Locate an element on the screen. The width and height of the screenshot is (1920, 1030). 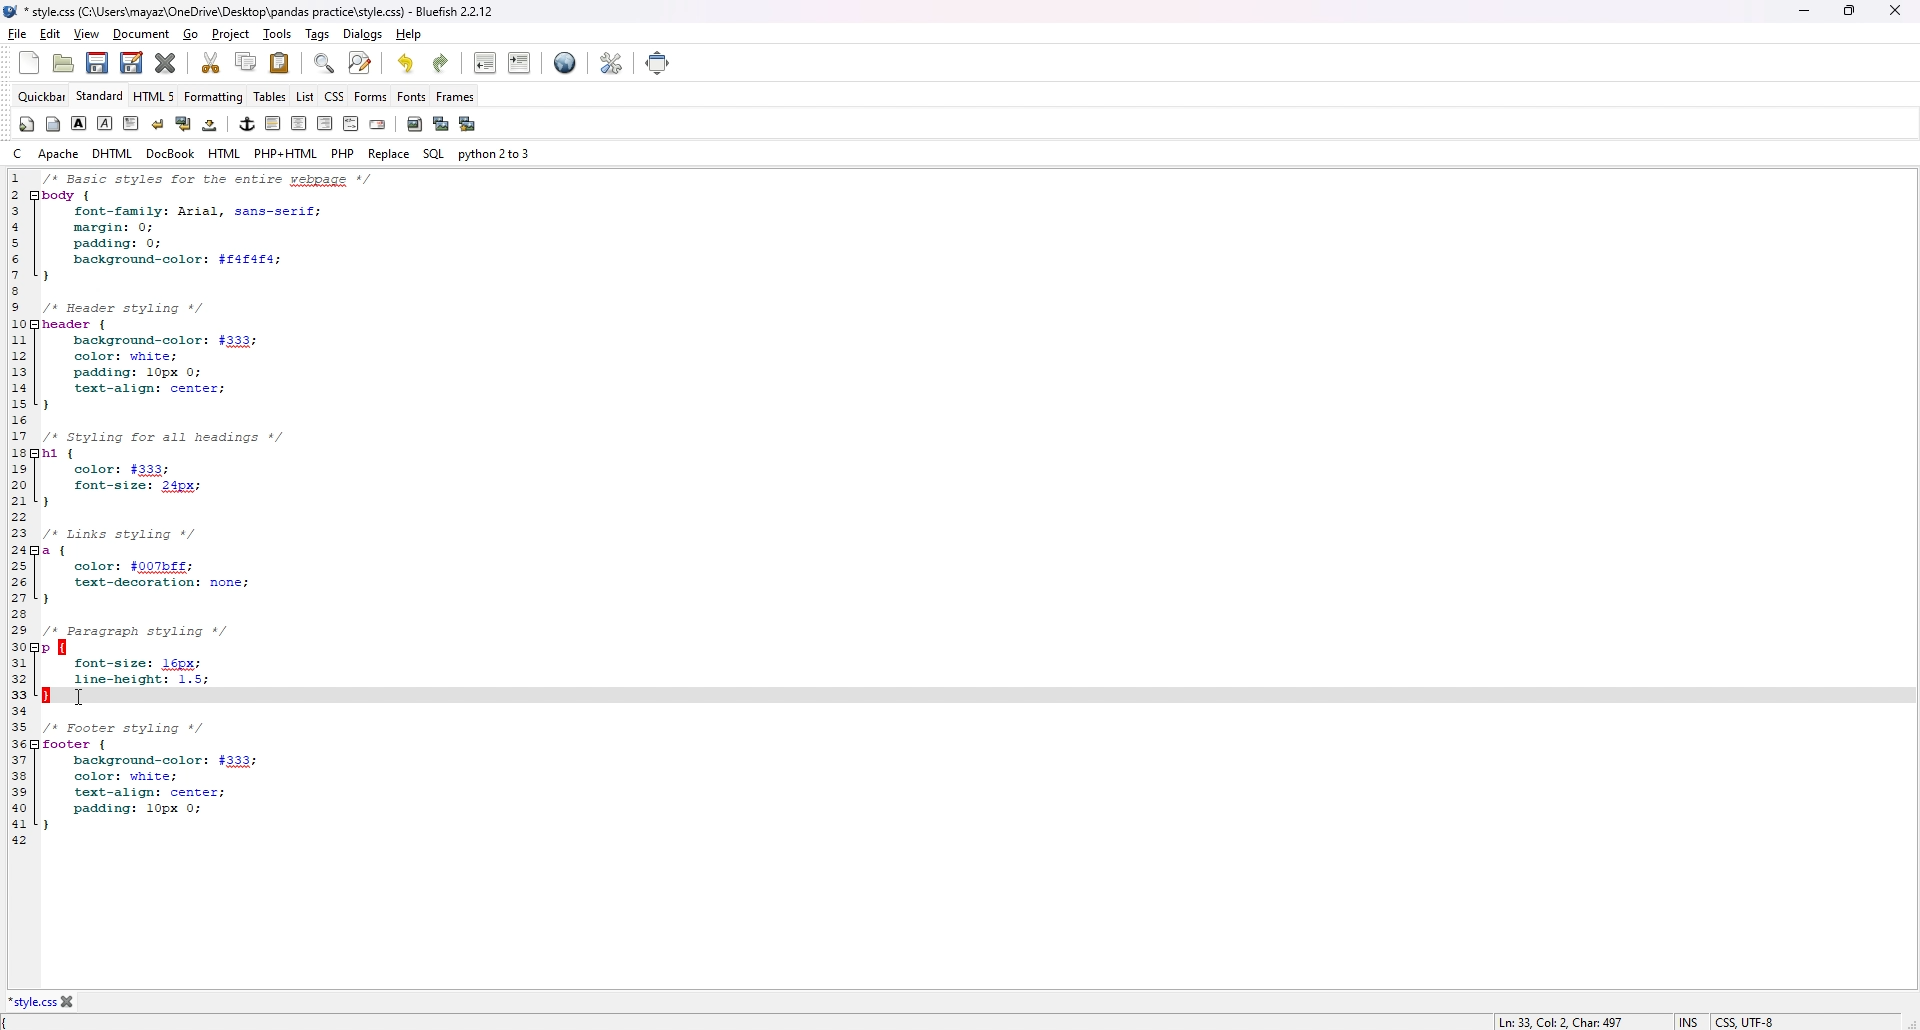
dhtml is located at coordinates (114, 154).